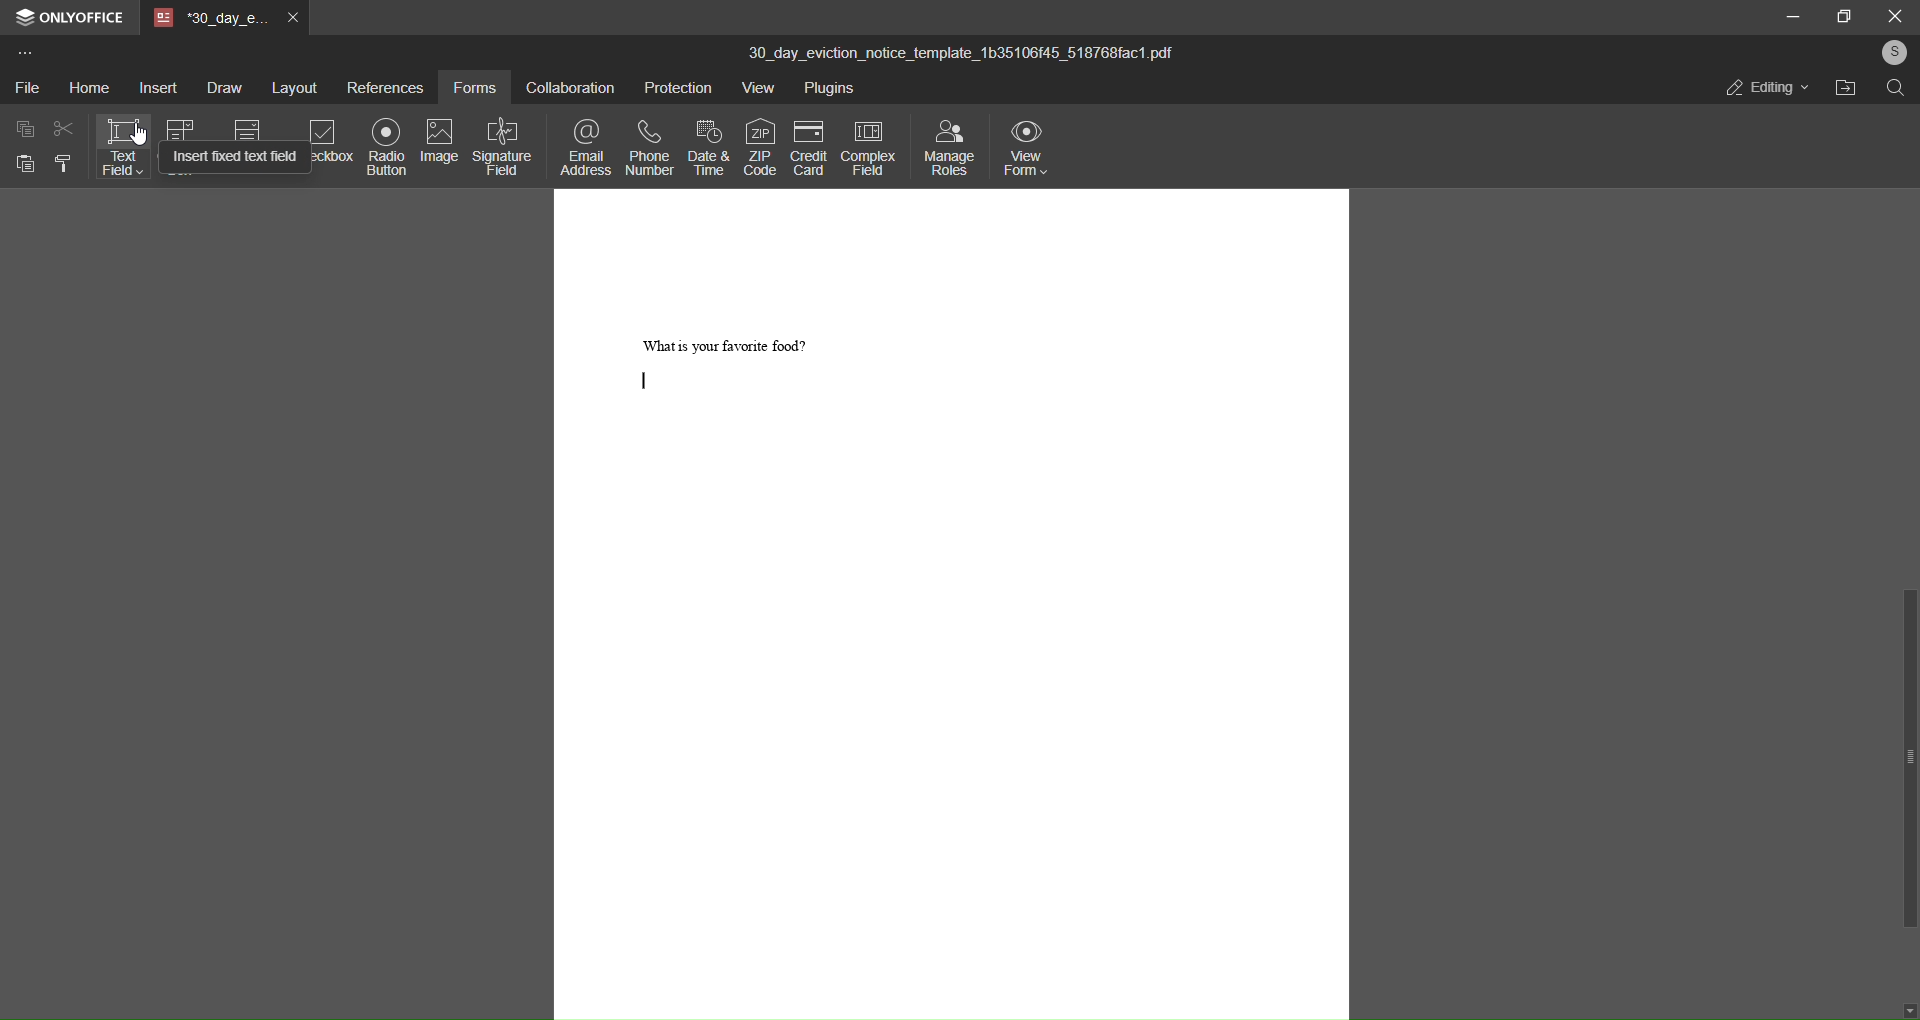 The image size is (1920, 1020). What do you see at coordinates (586, 147) in the screenshot?
I see `email address` at bounding box center [586, 147].